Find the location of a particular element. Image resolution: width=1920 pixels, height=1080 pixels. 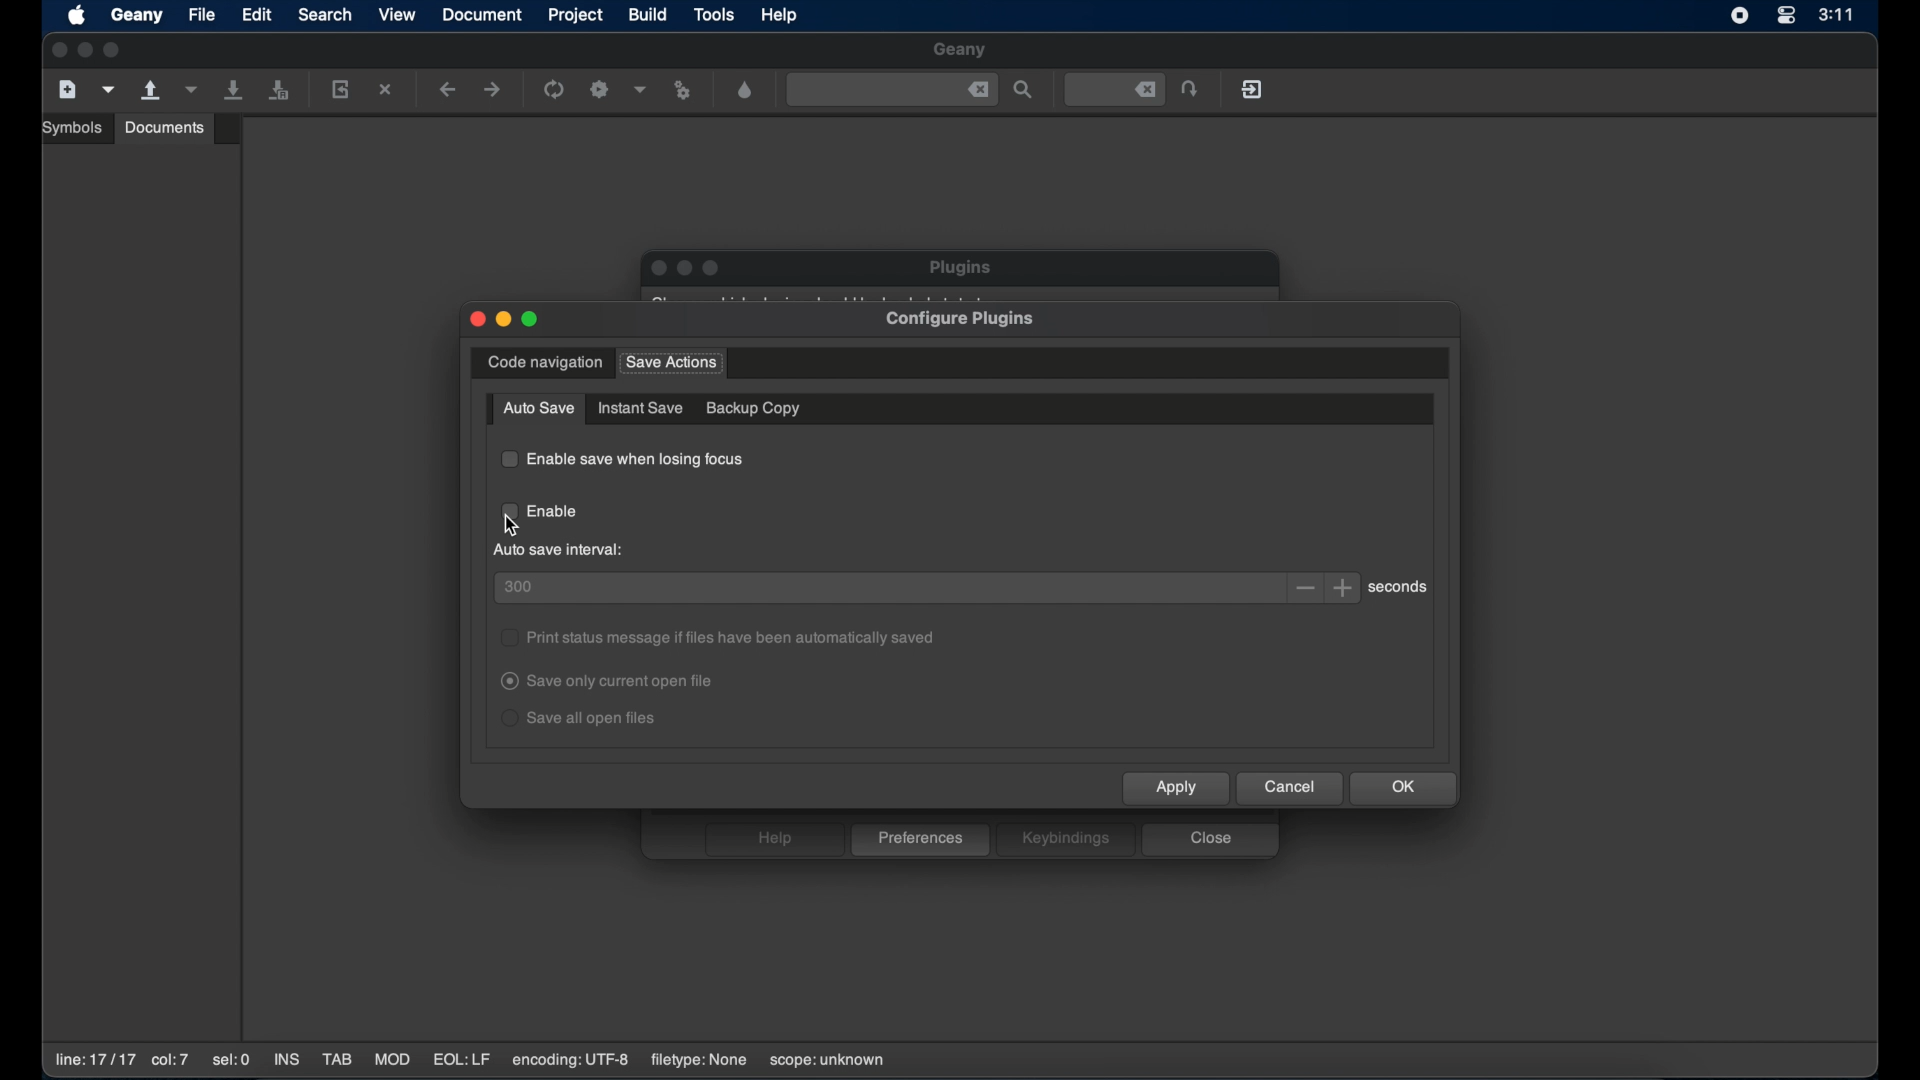

geany is located at coordinates (961, 51).